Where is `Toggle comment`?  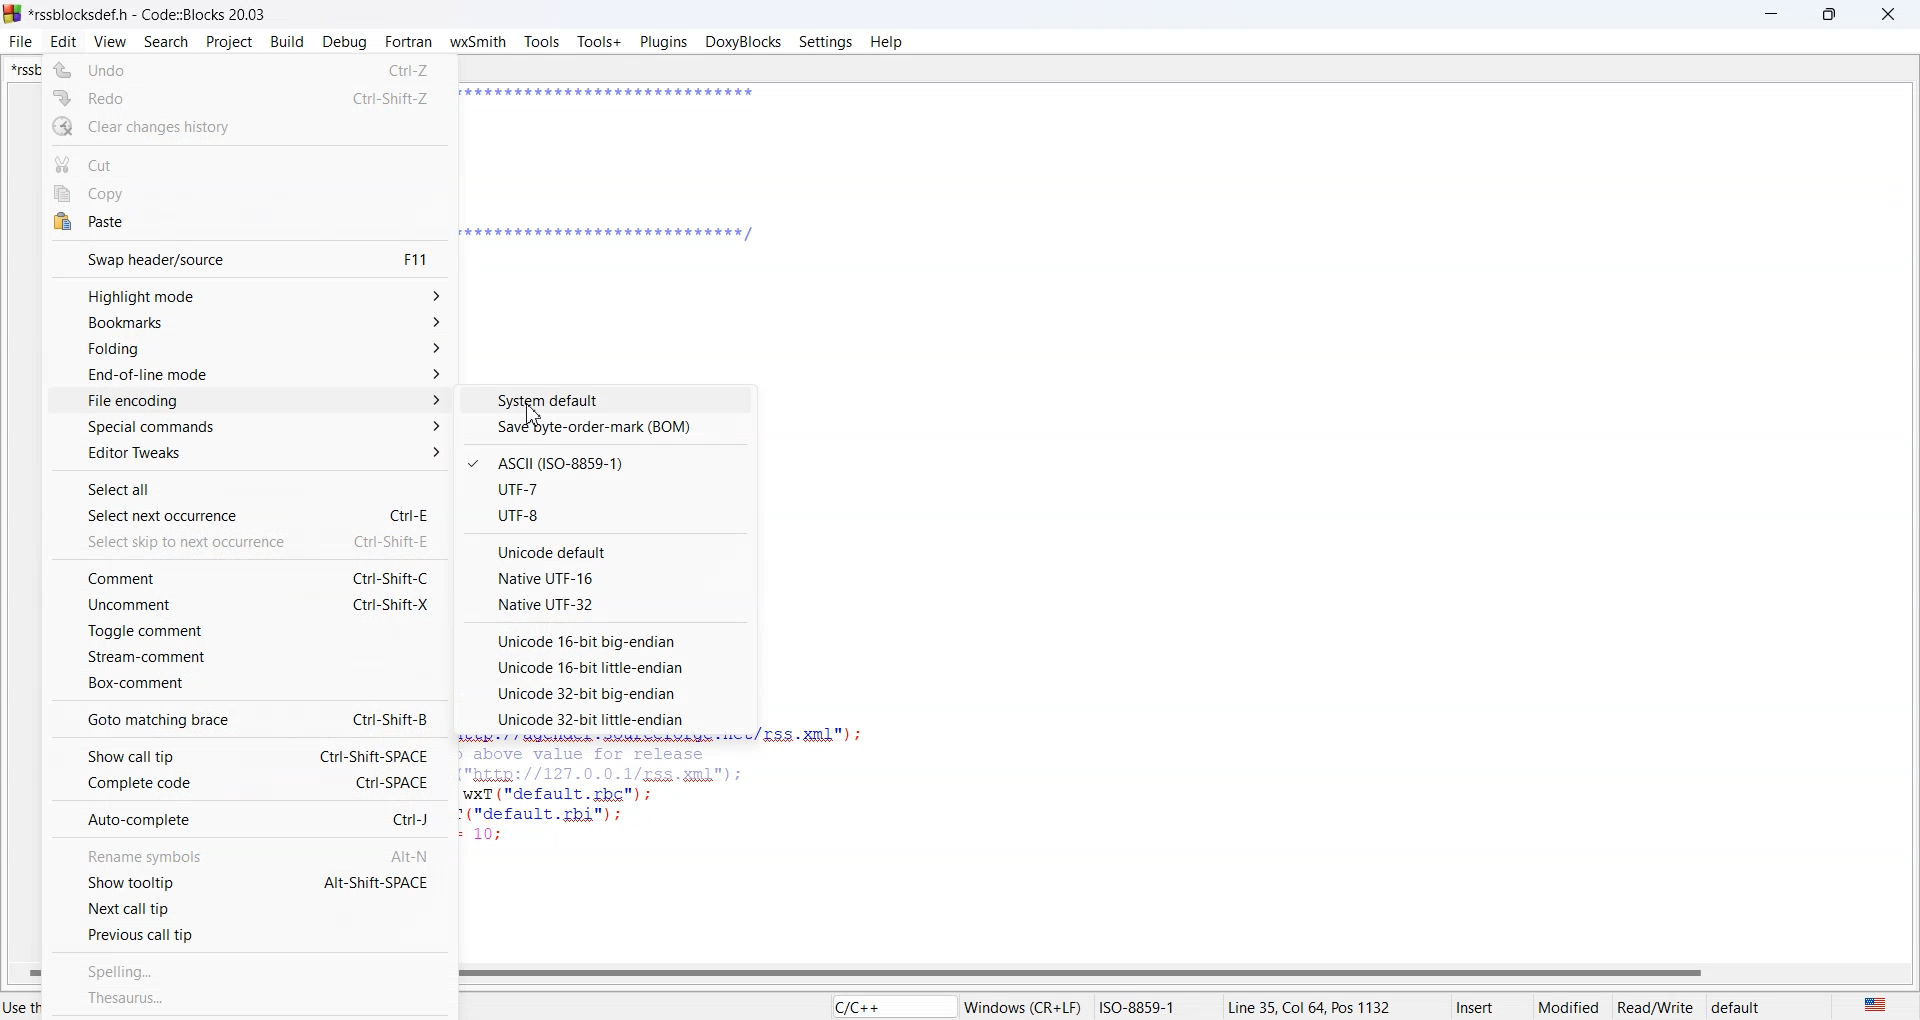 Toggle comment is located at coordinates (248, 631).